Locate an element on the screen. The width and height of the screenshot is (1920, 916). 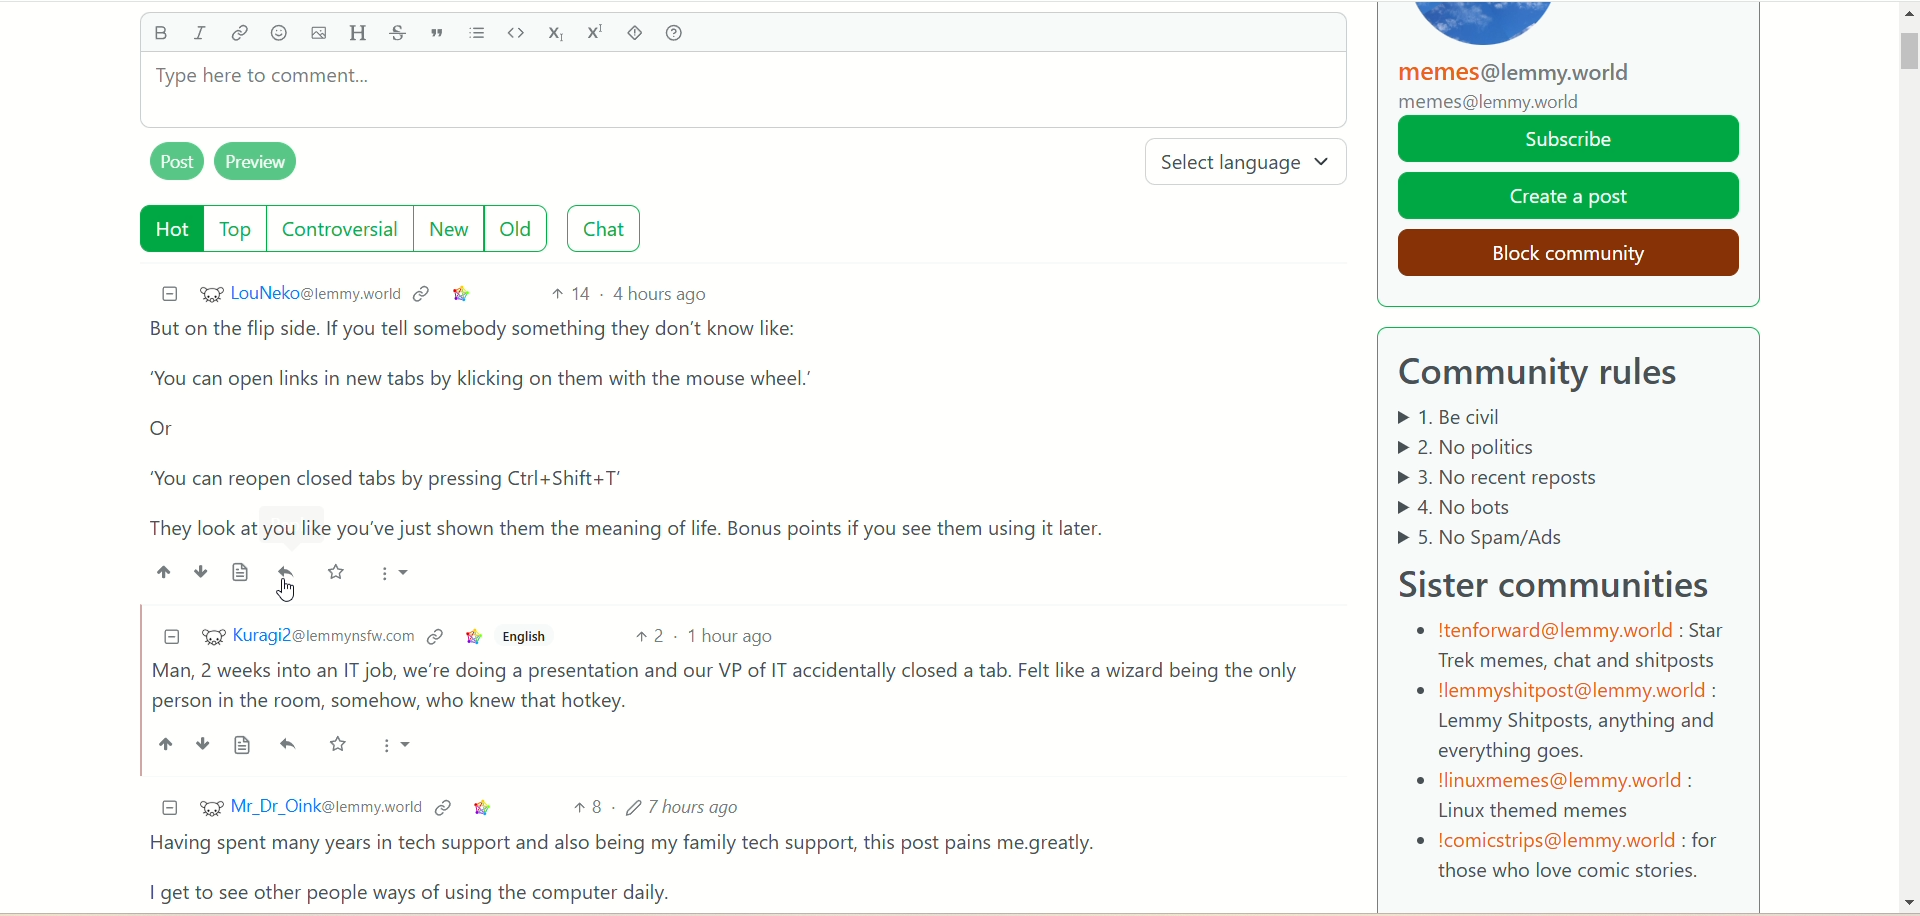
type comment here is located at coordinates (741, 98).